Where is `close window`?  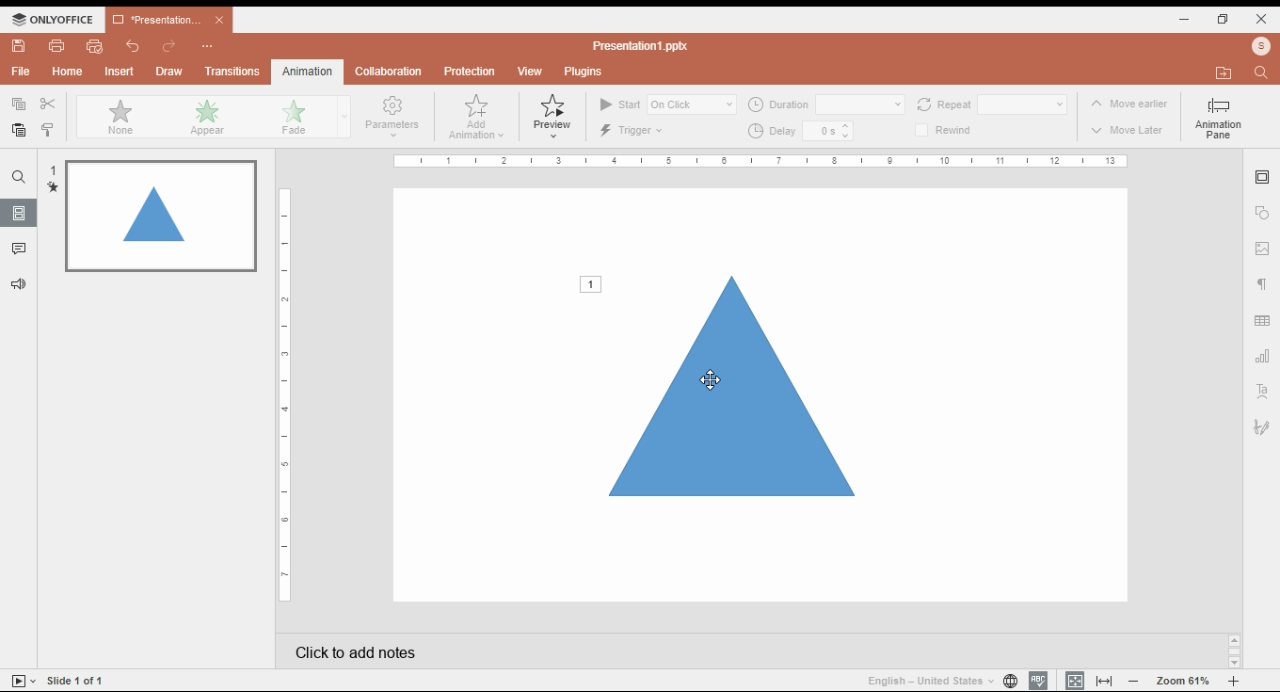
close window is located at coordinates (1260, 20).